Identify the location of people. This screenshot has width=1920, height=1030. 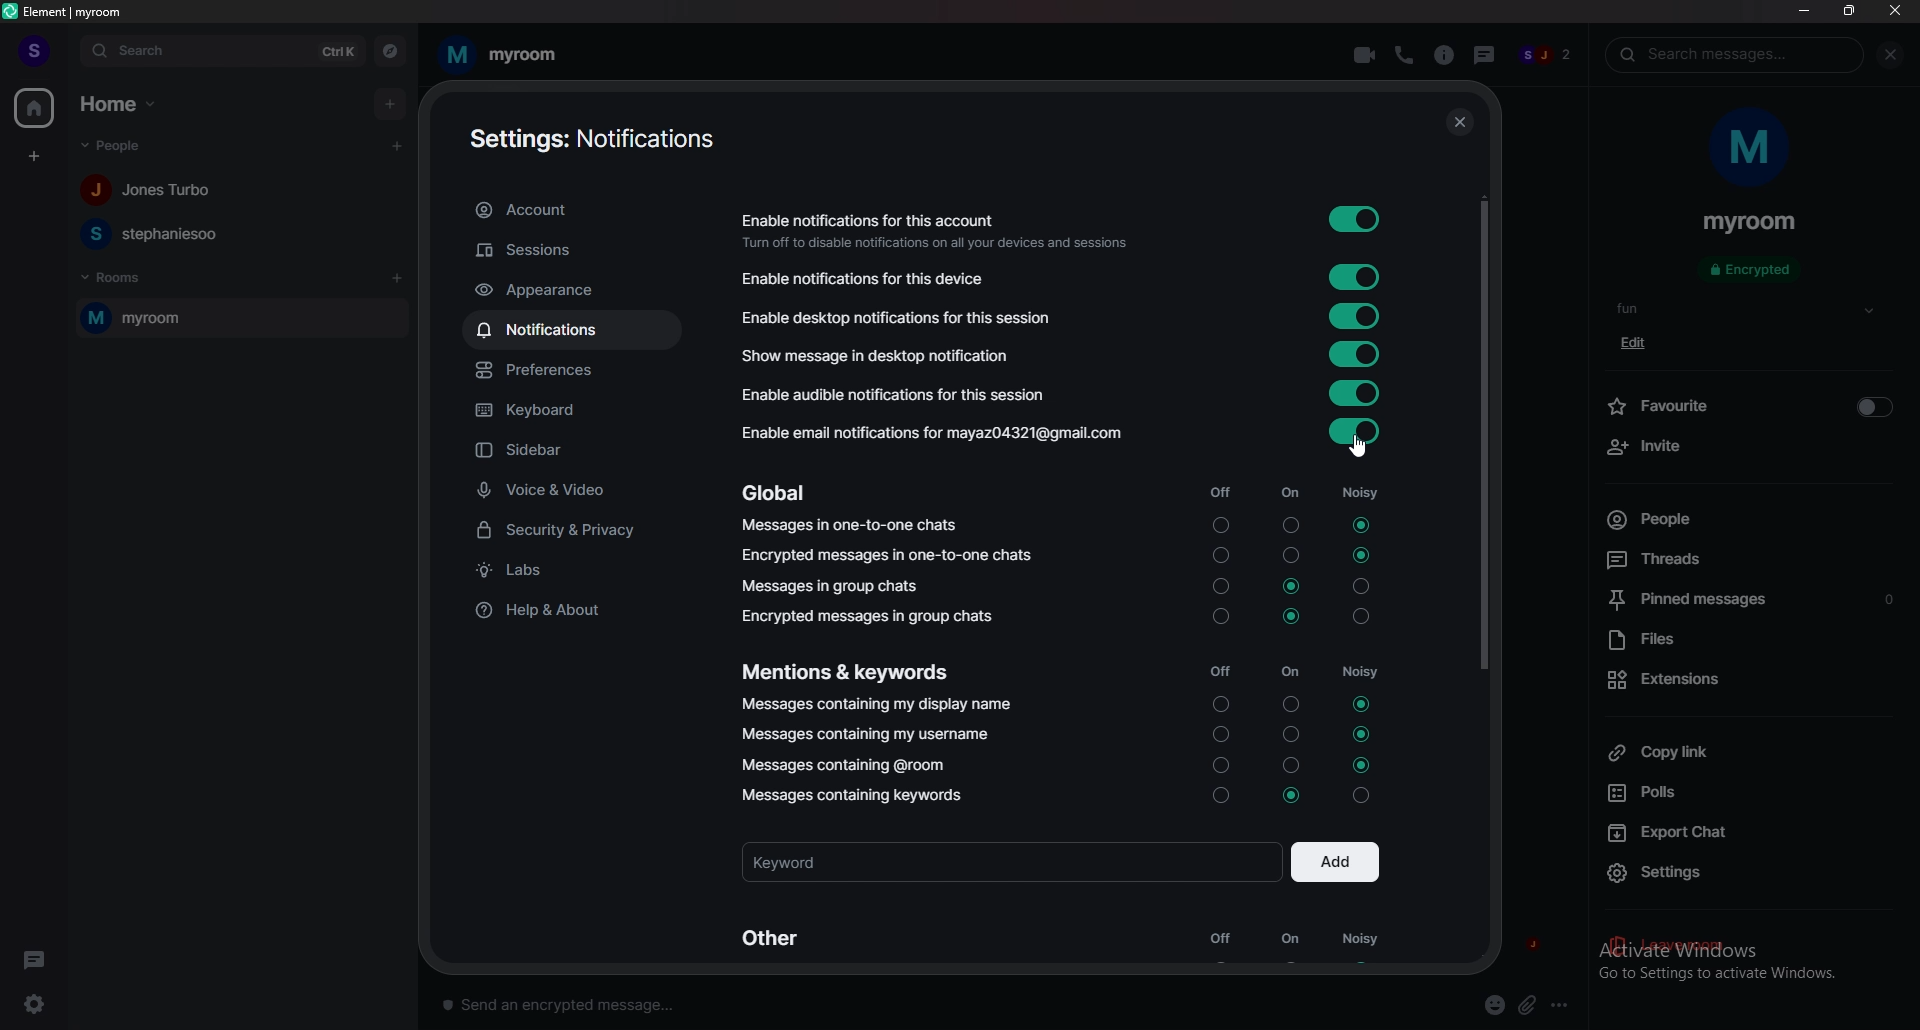
(121, 146).